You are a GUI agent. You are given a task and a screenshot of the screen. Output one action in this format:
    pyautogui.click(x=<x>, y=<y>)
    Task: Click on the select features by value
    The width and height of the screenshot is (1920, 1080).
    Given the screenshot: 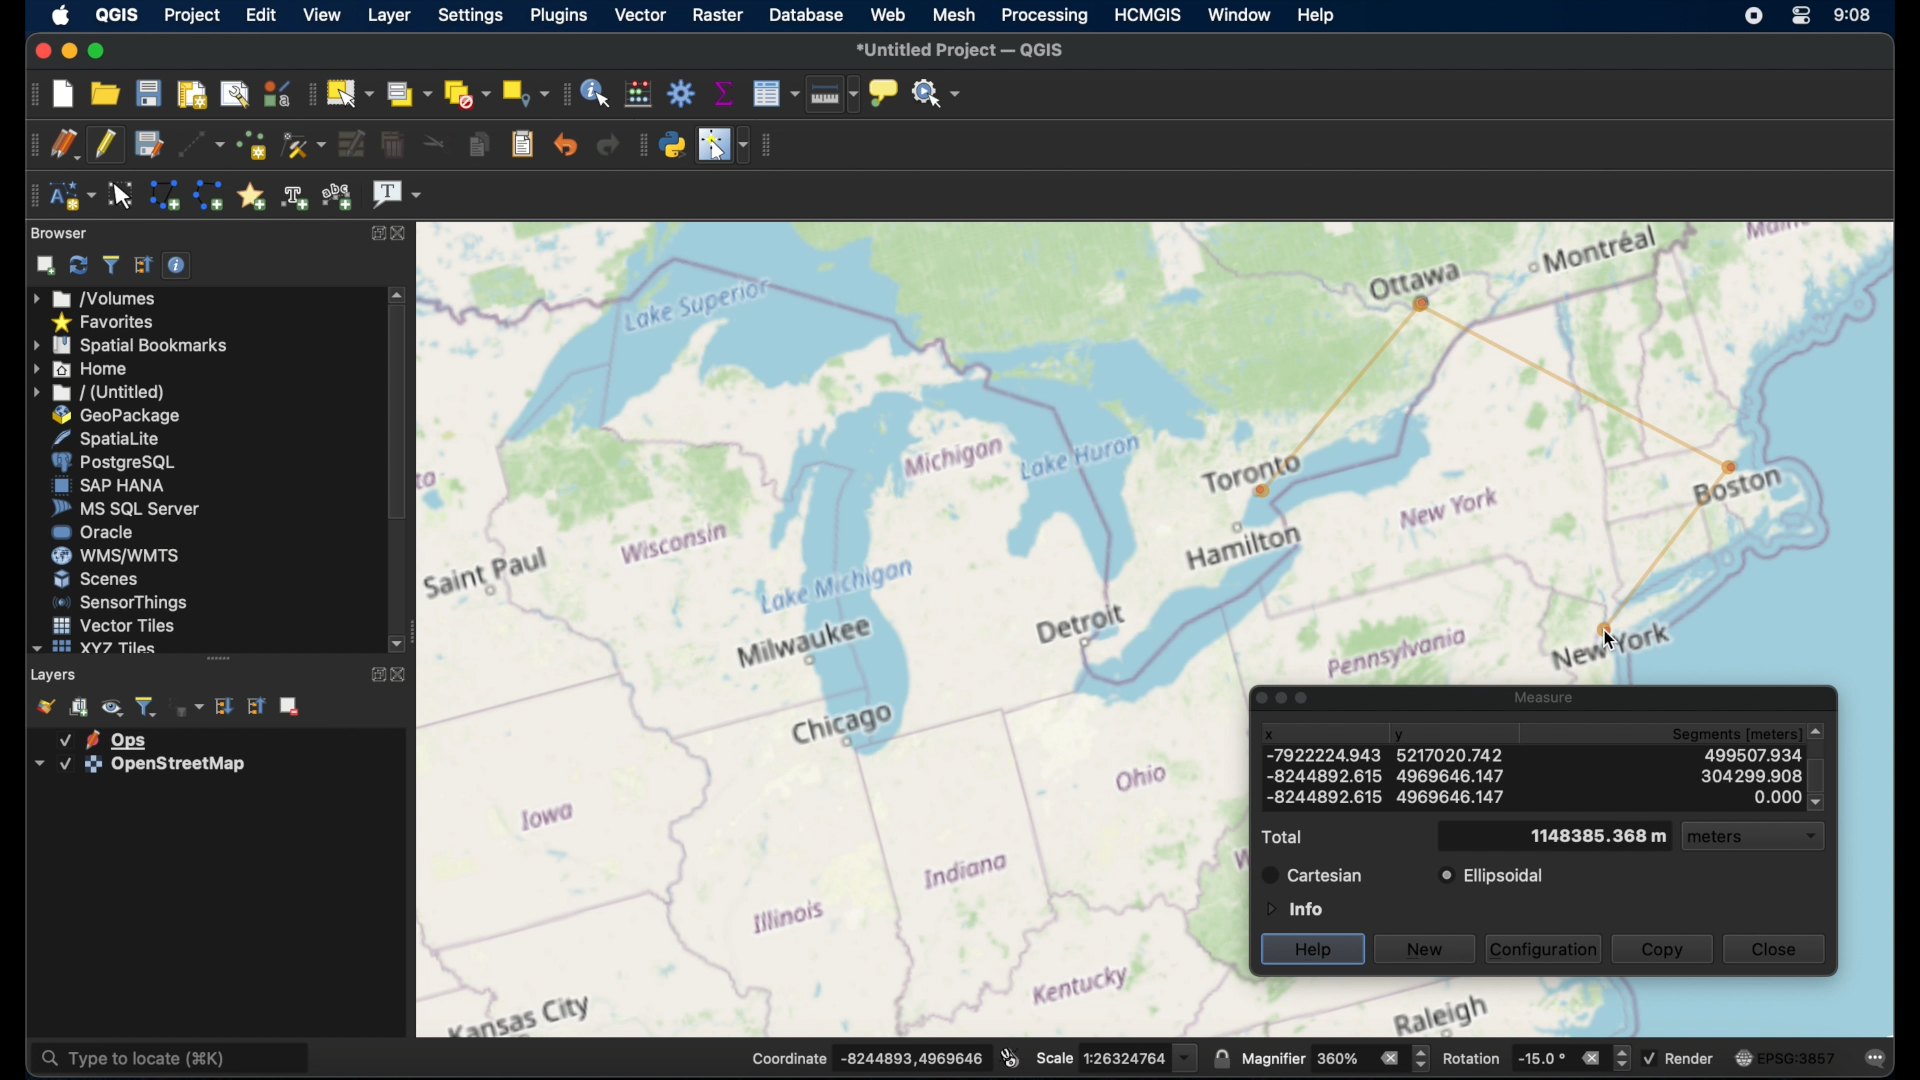 What is the action you would take?
    pyautogui.click(x=409, y=93)
    